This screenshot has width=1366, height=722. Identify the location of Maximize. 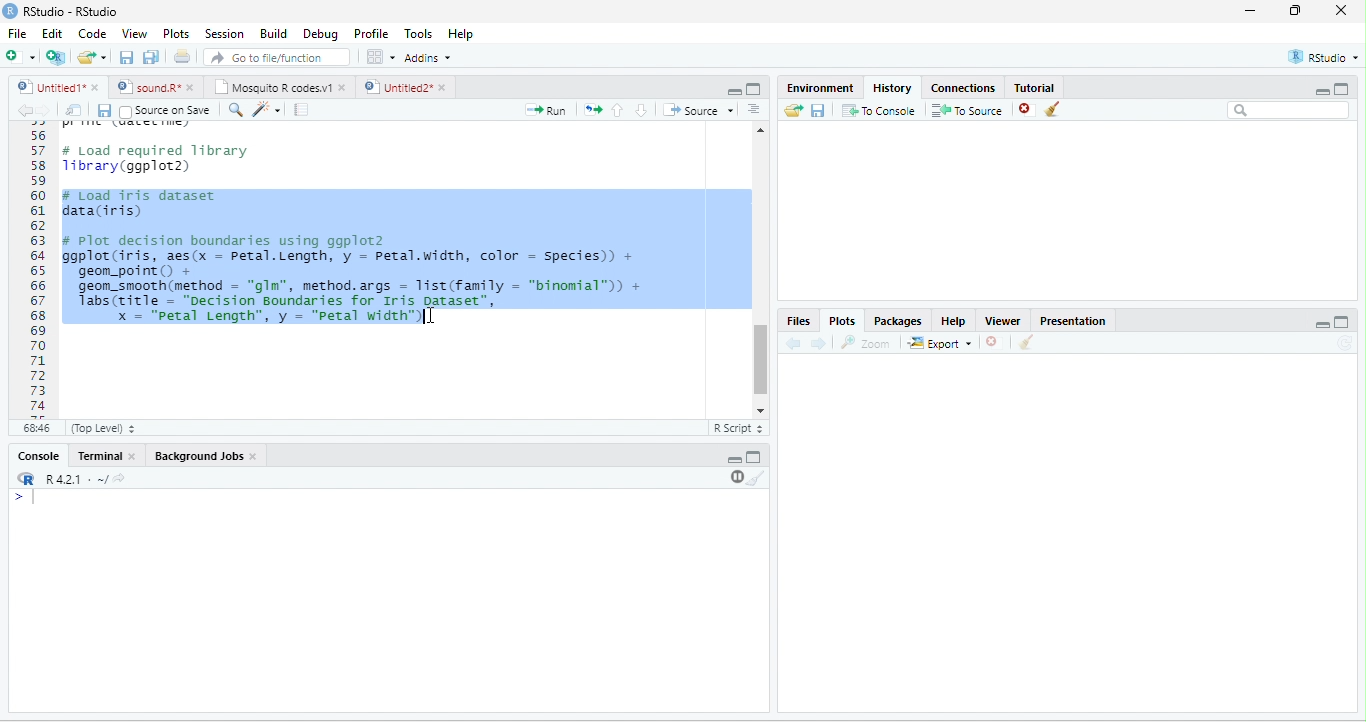
(1341, 322).